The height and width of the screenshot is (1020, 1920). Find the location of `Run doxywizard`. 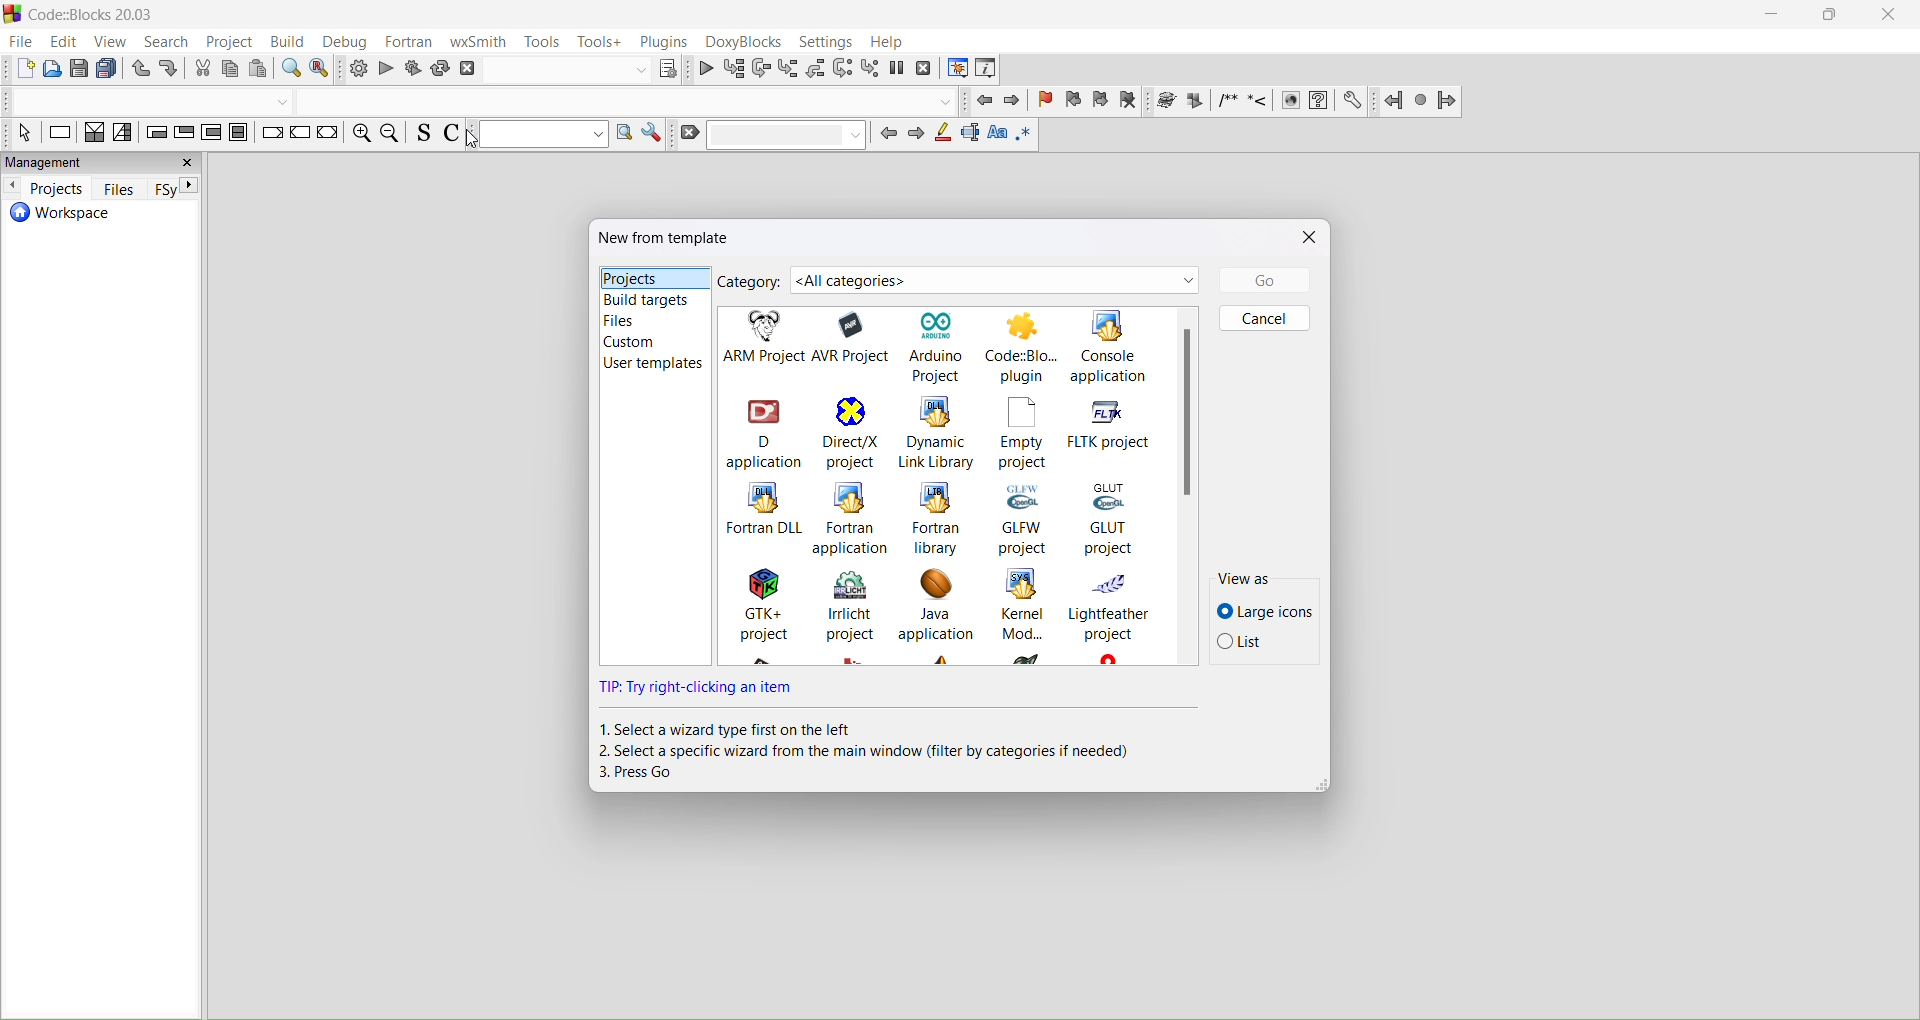

Run doxywizard is located at coordinates (1164, 102).